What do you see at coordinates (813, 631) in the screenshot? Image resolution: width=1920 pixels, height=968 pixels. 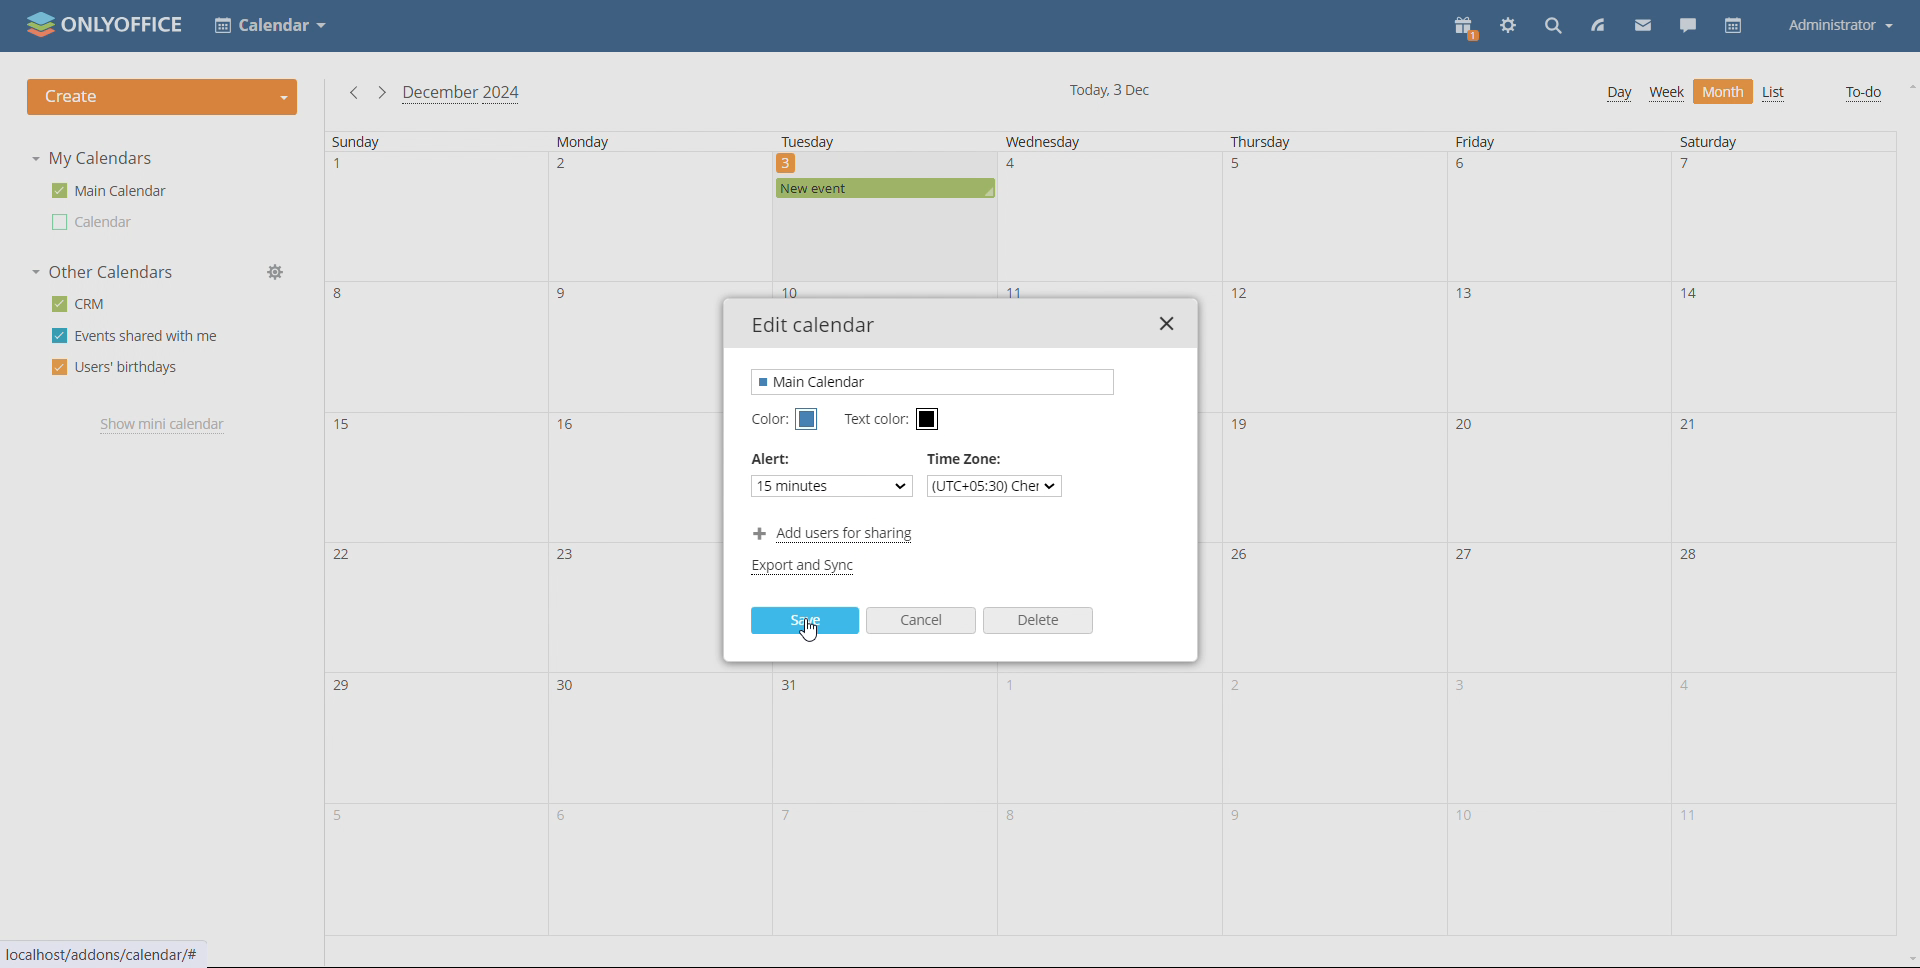 I see `cursor` at bounding box center [813, 631].